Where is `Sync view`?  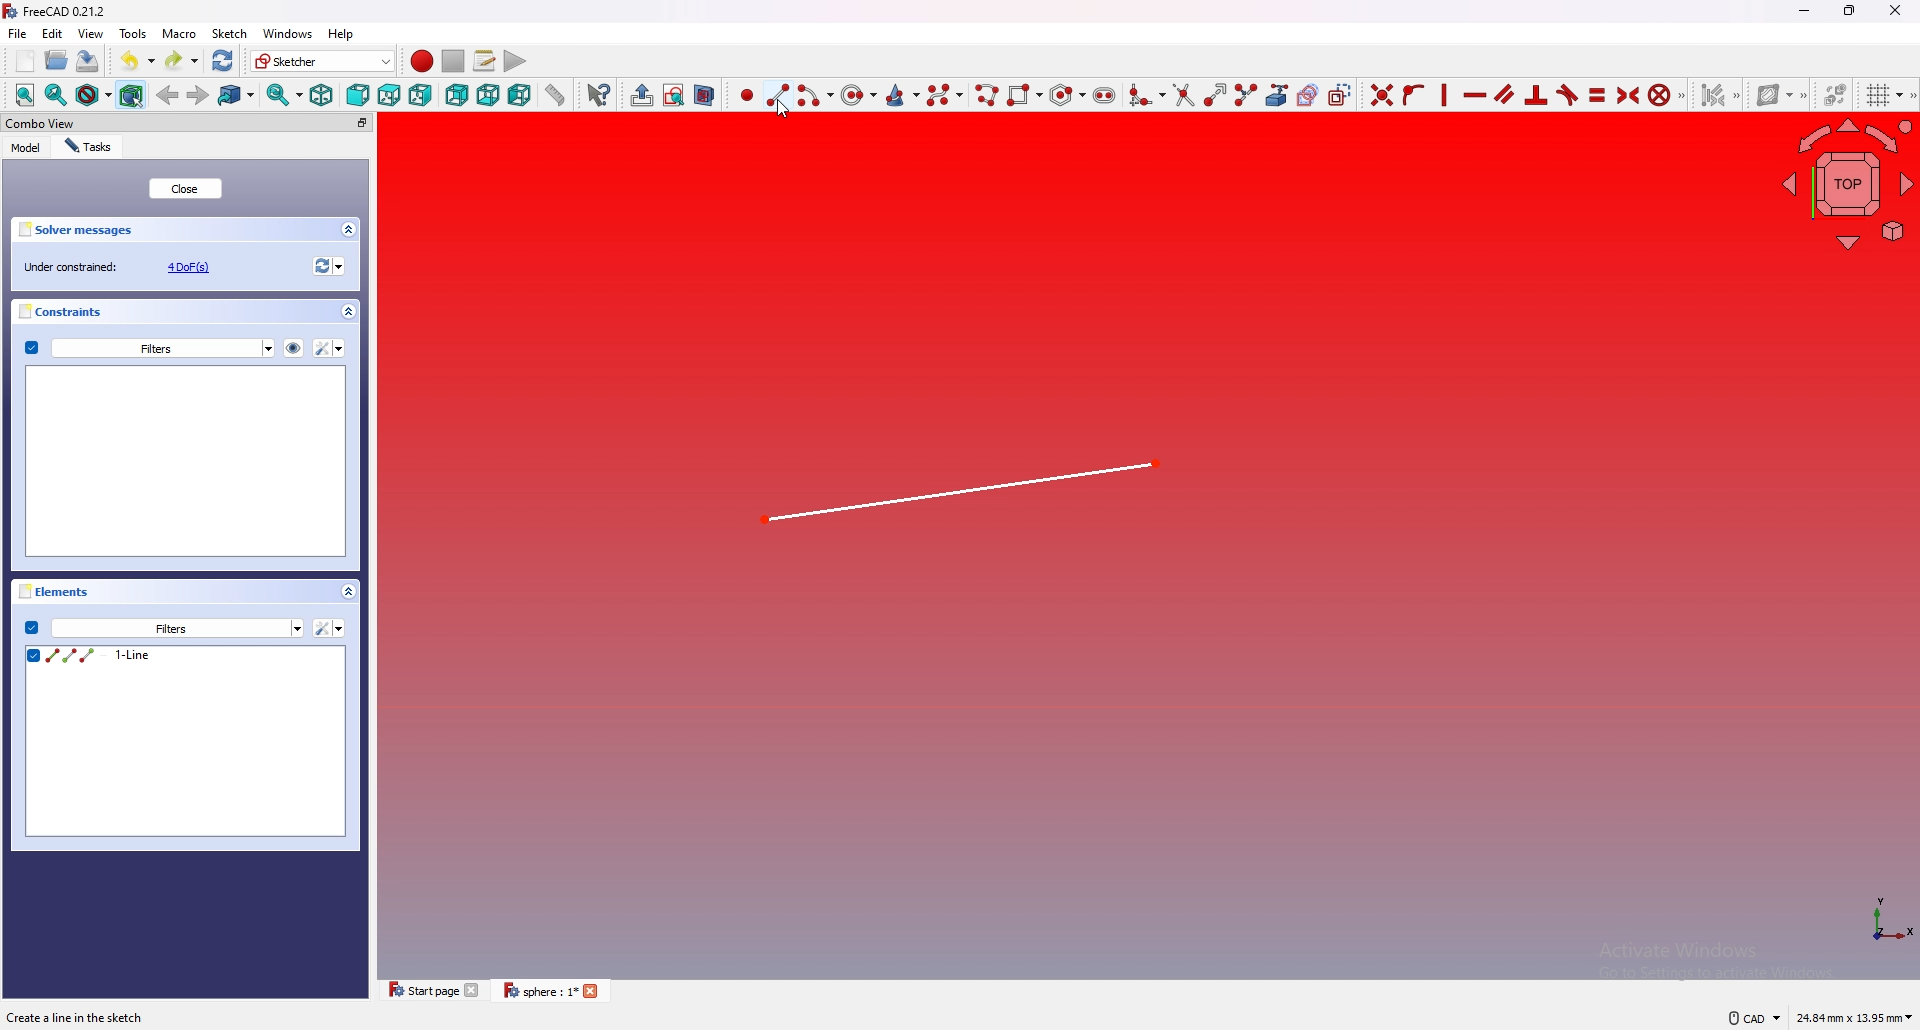 Sync view is located at coordinates (282, 96).